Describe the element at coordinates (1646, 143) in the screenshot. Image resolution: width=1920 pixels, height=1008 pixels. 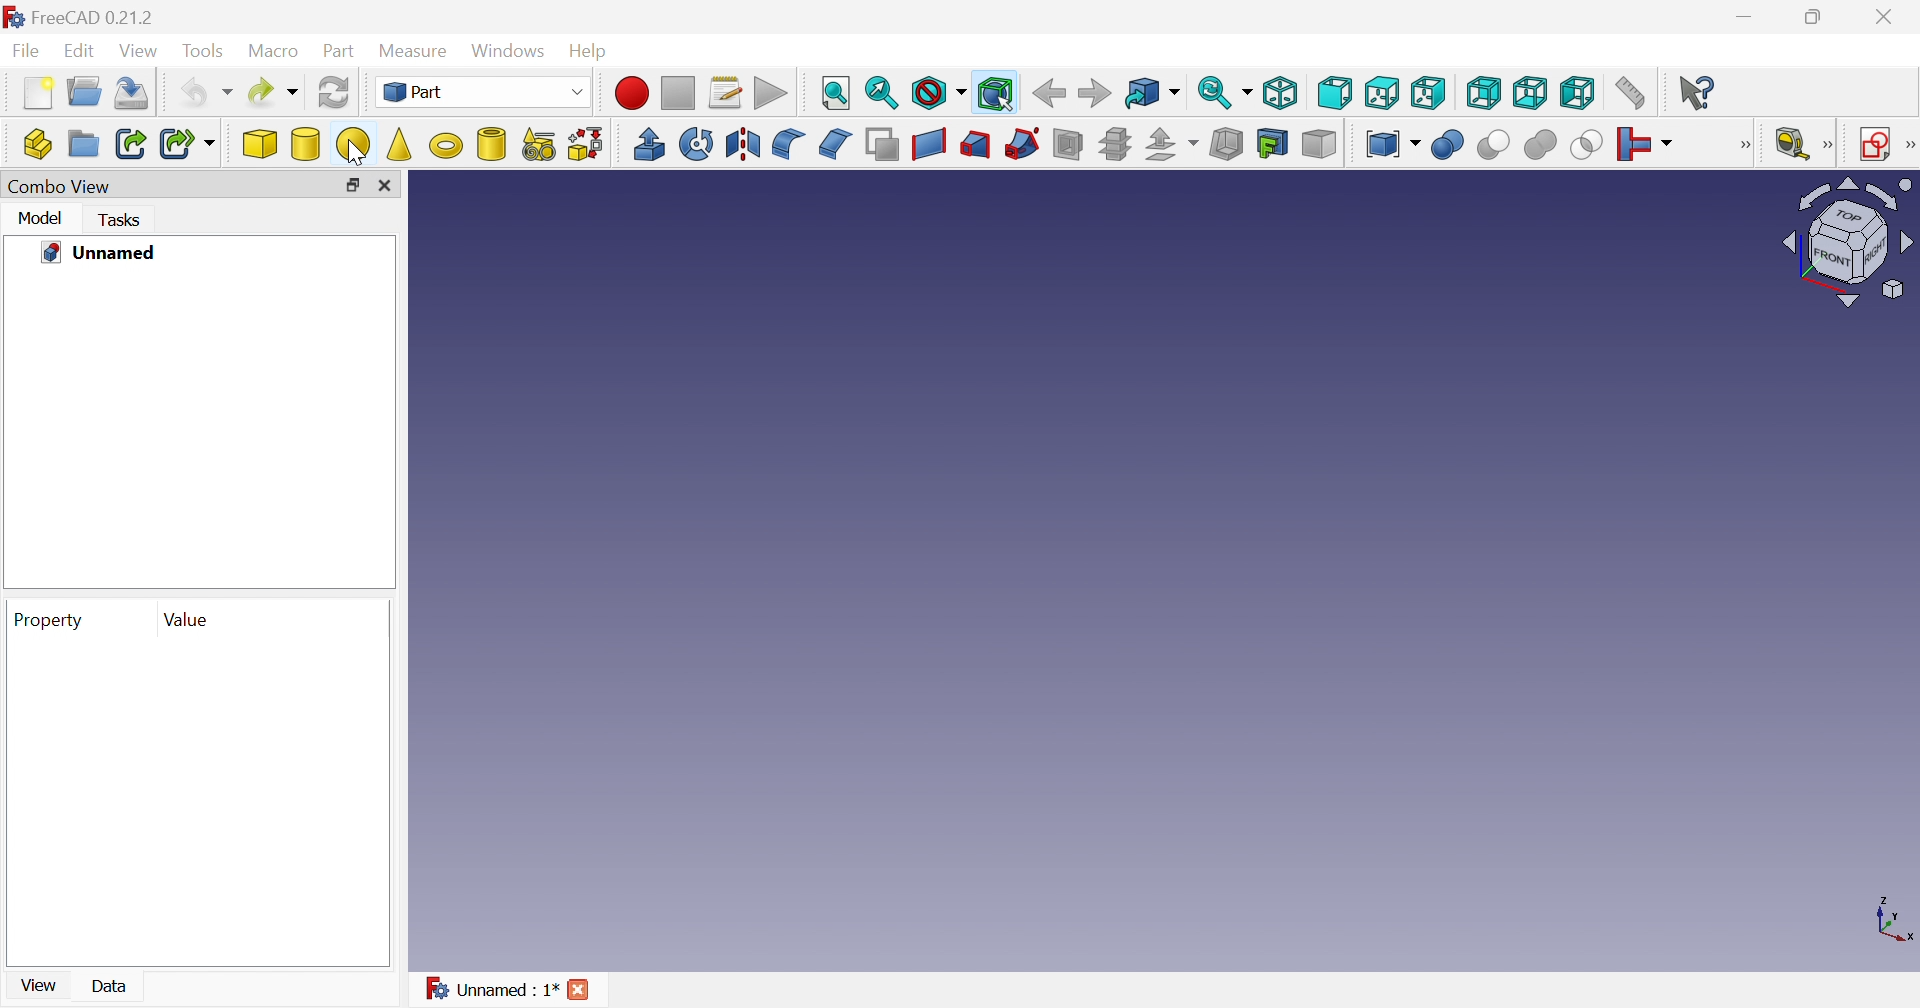
I see `Join objects...` at that location.